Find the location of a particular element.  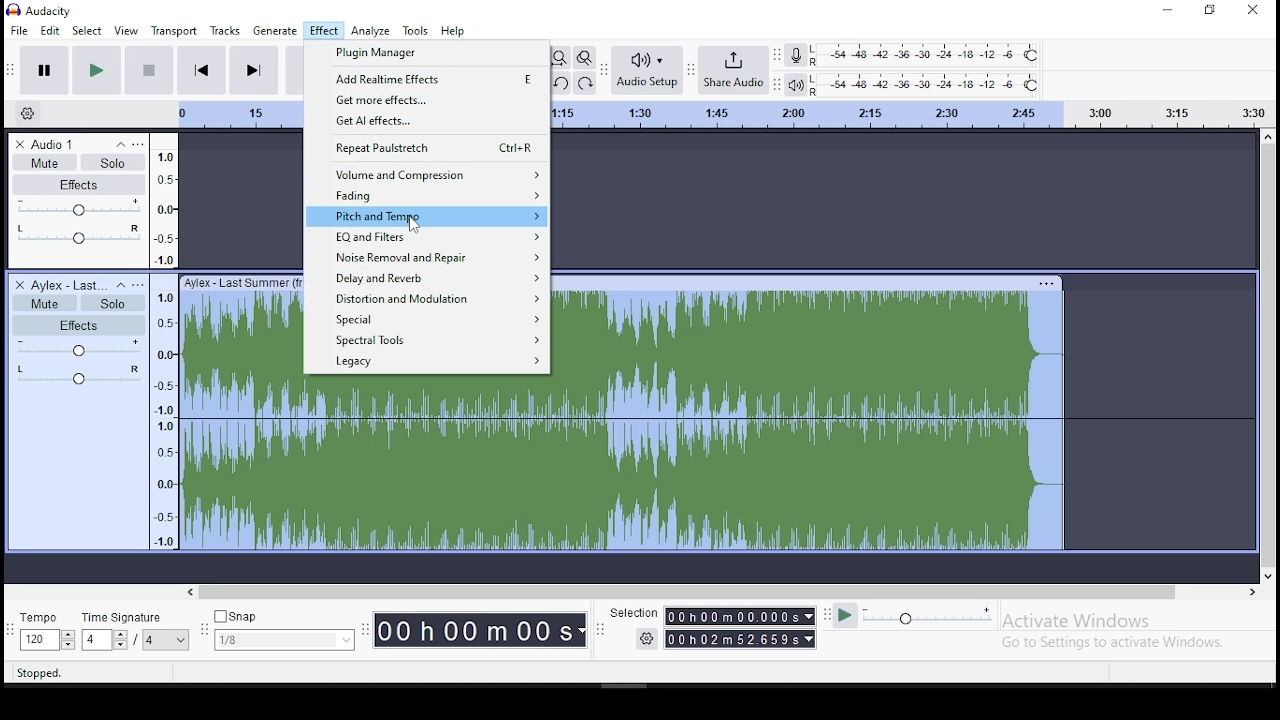

open menu is located at coordinates (142, 284).